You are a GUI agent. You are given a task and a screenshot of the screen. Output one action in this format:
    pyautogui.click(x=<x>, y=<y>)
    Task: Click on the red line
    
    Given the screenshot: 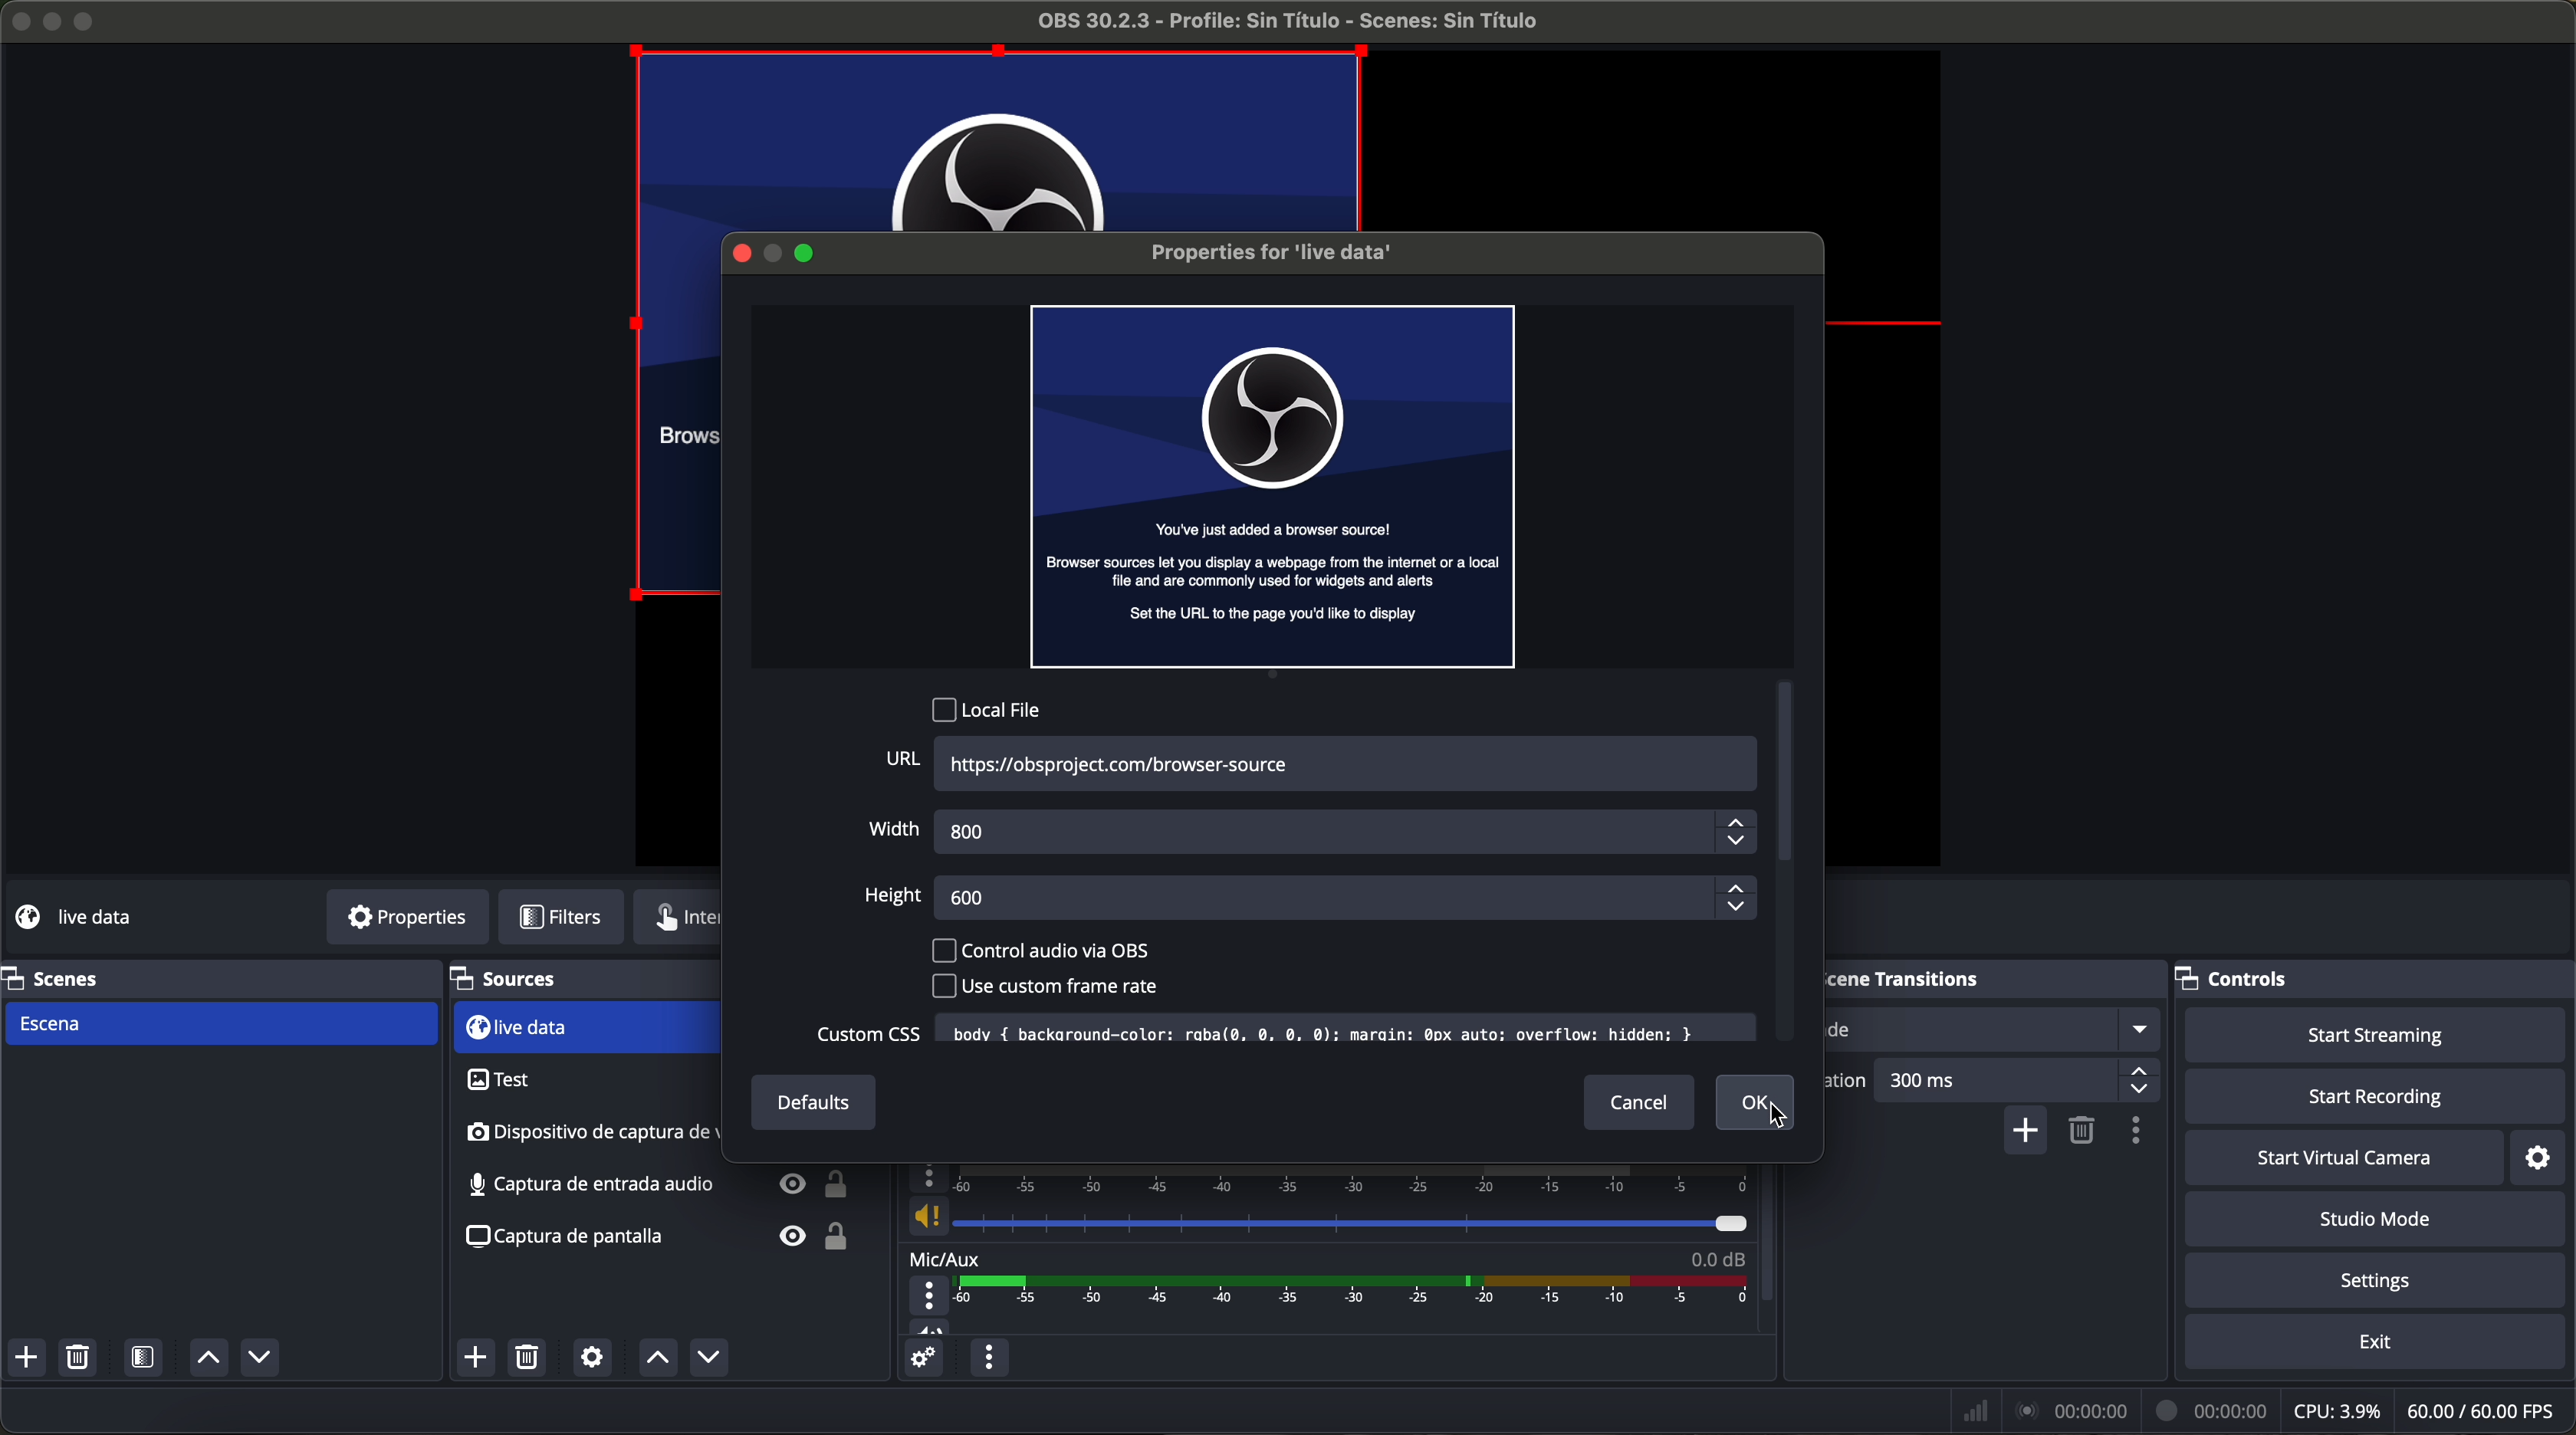 What is the action you would take?
    pyautogui.click(x=1906, y=329)
    